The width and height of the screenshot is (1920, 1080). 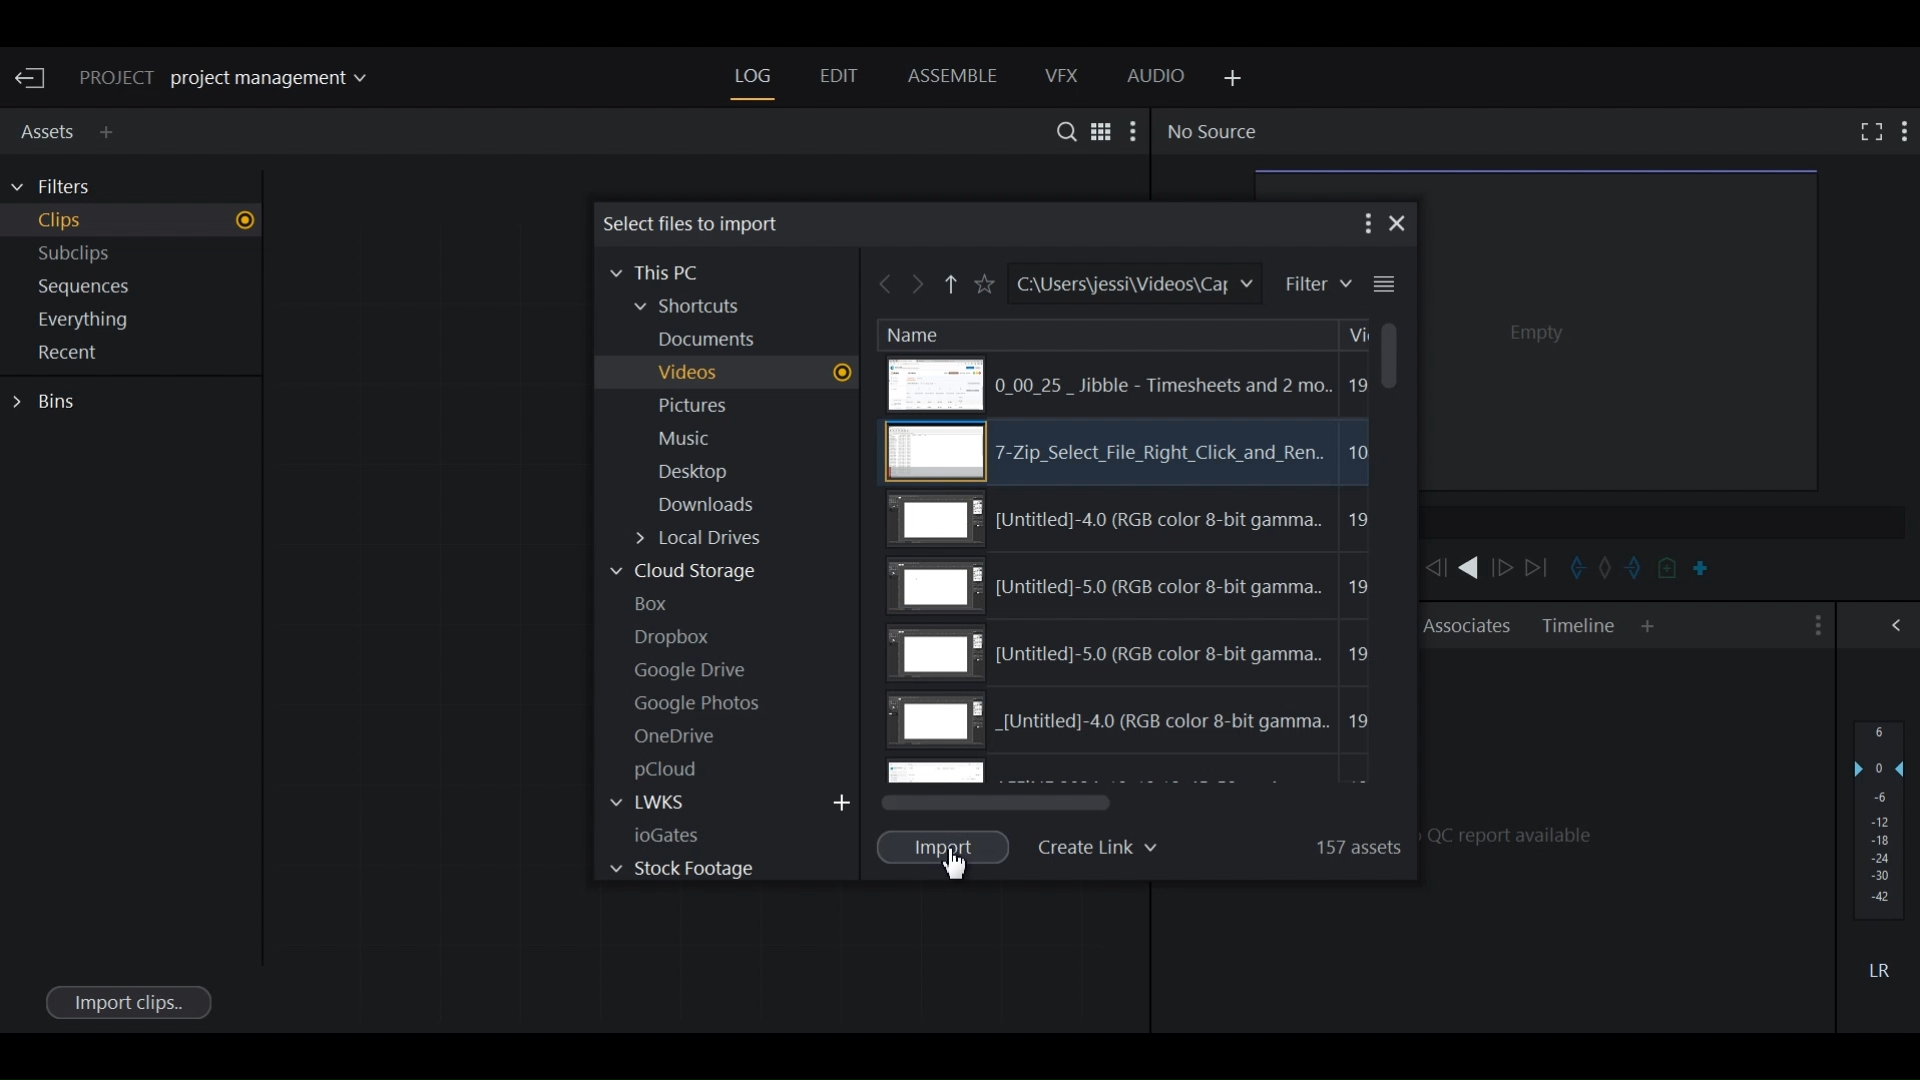 I want to click on Audio output levels, so click(x=1879, y=819).